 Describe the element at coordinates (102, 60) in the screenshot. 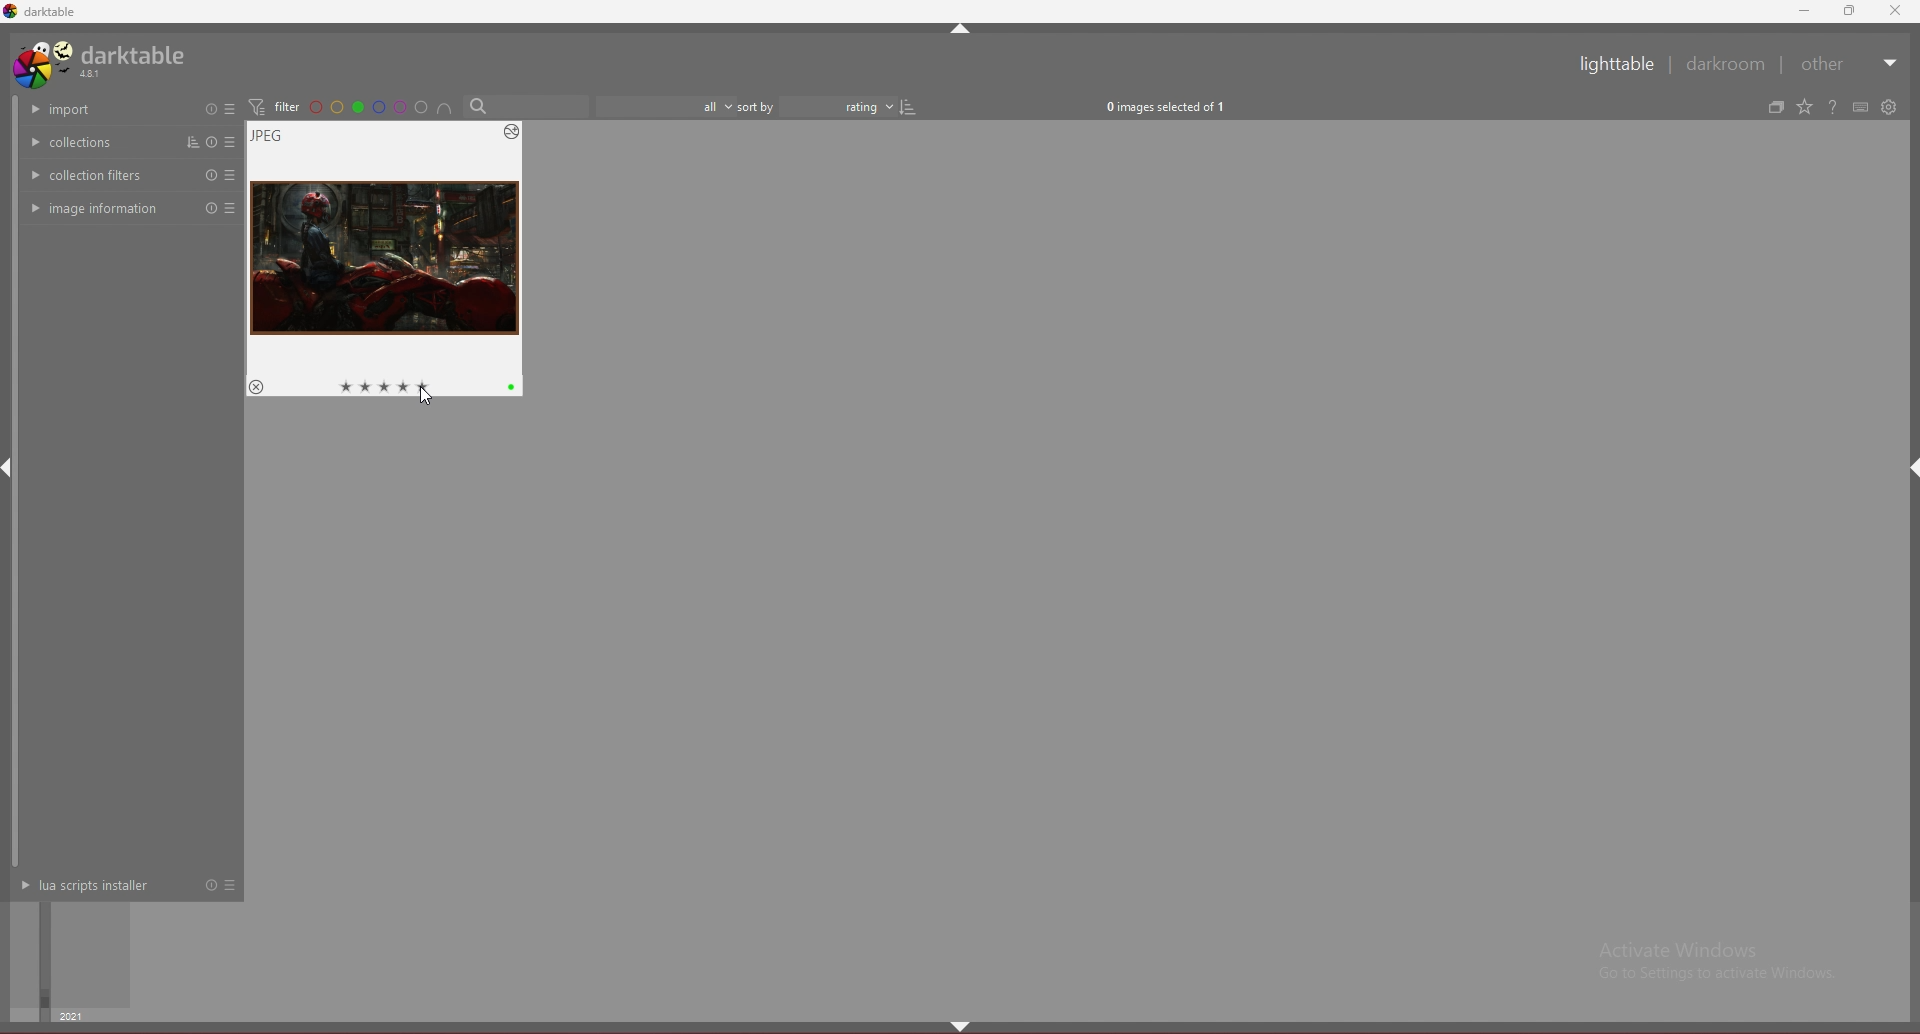

I see `darktable 4.8.1` at that location.